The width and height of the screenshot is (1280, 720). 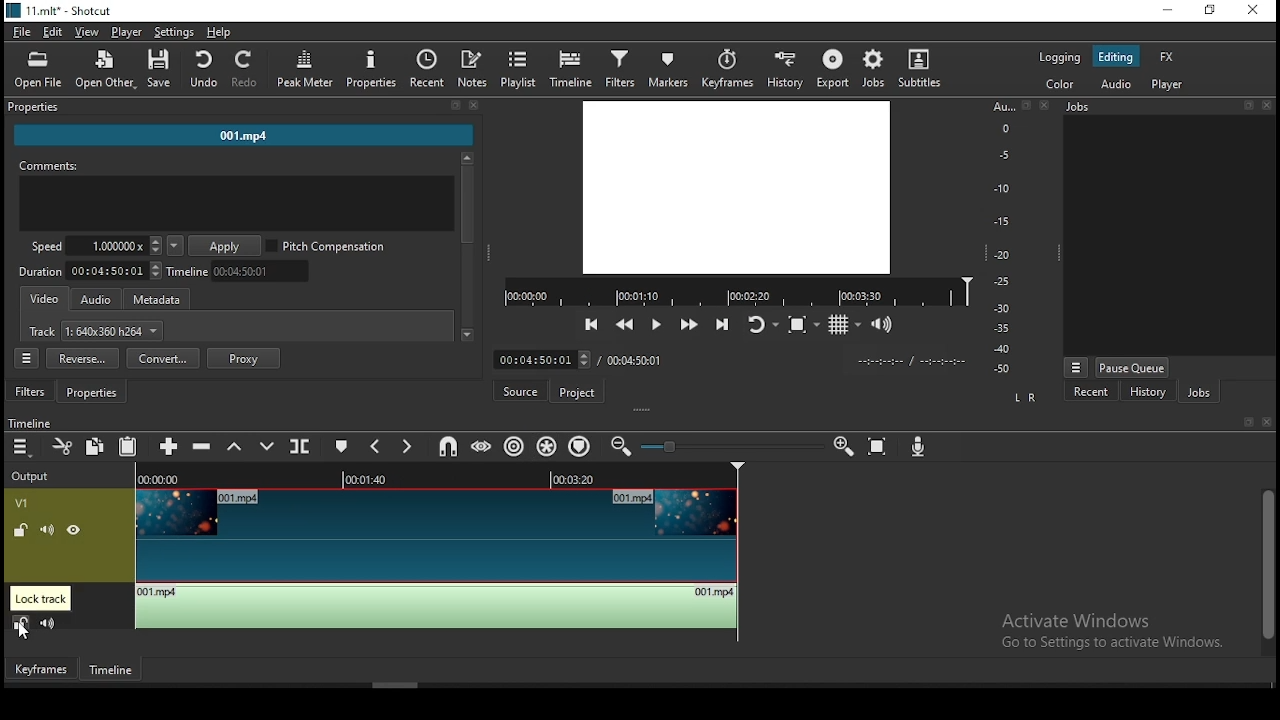 I want to click on zoom timeline out, so click(x=621, y=446).